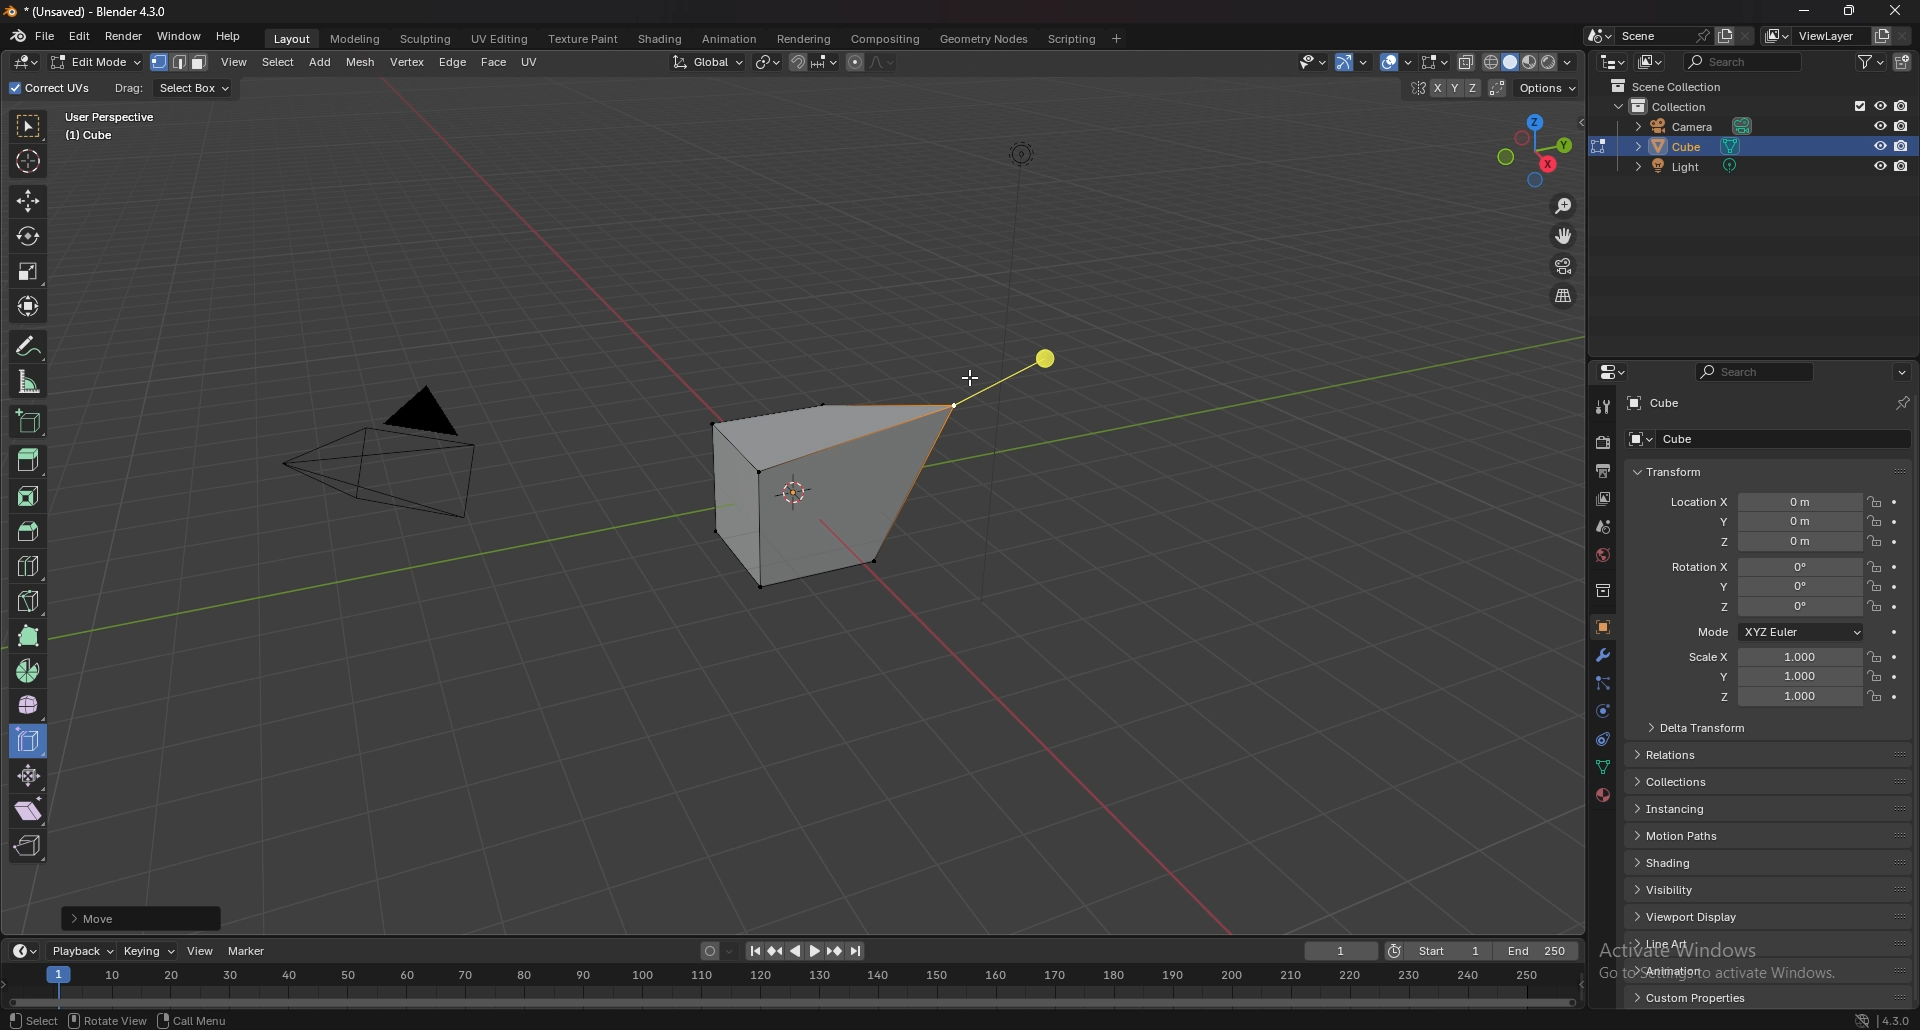 Image resolution: width=1920 pixels, height=1030 pixels. Describe the element at coordinates (1895, 503) in the screenshot. I see `animate property` at that location.